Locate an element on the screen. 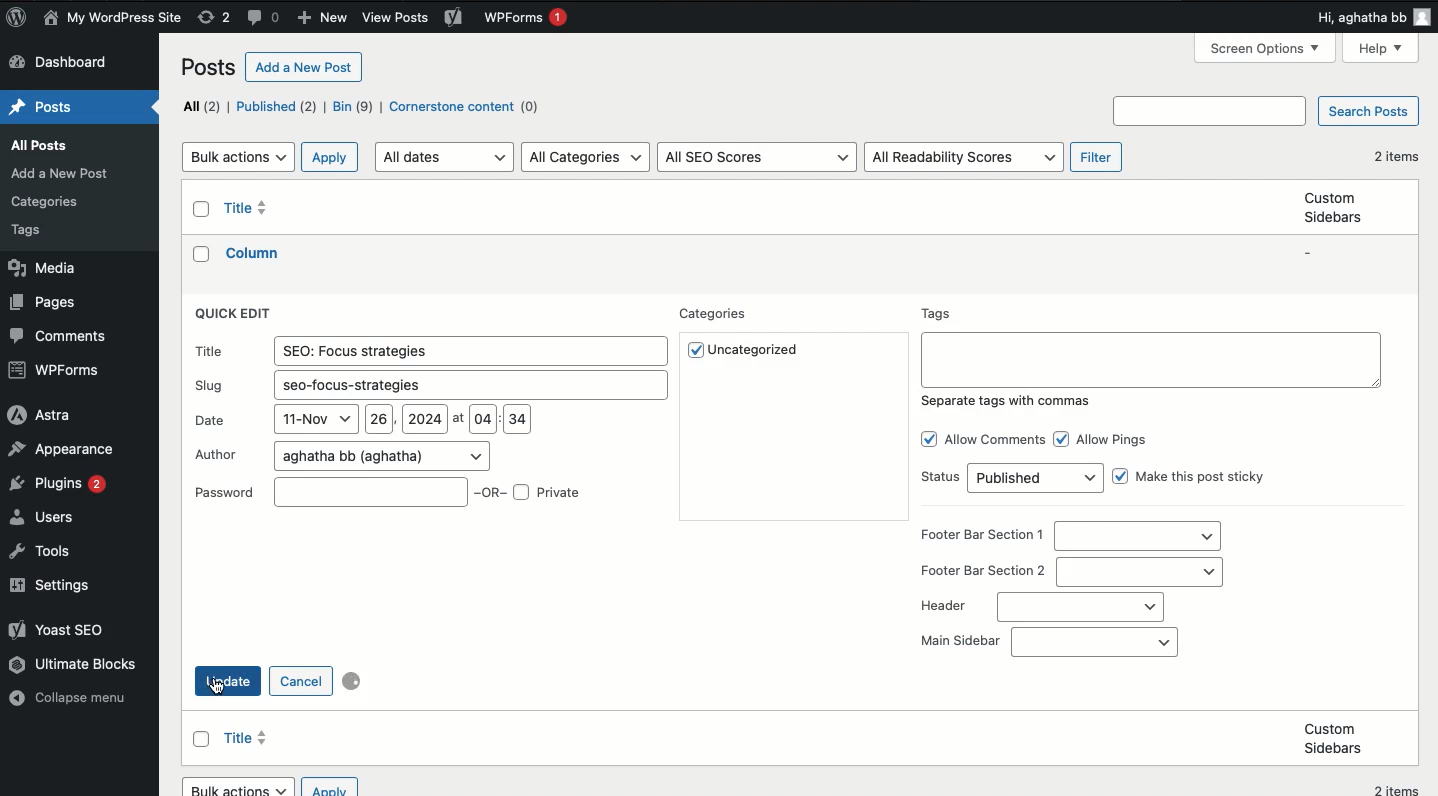 This screenshot has height=796, width=1438. Posts is located at coordinates (41, 231).